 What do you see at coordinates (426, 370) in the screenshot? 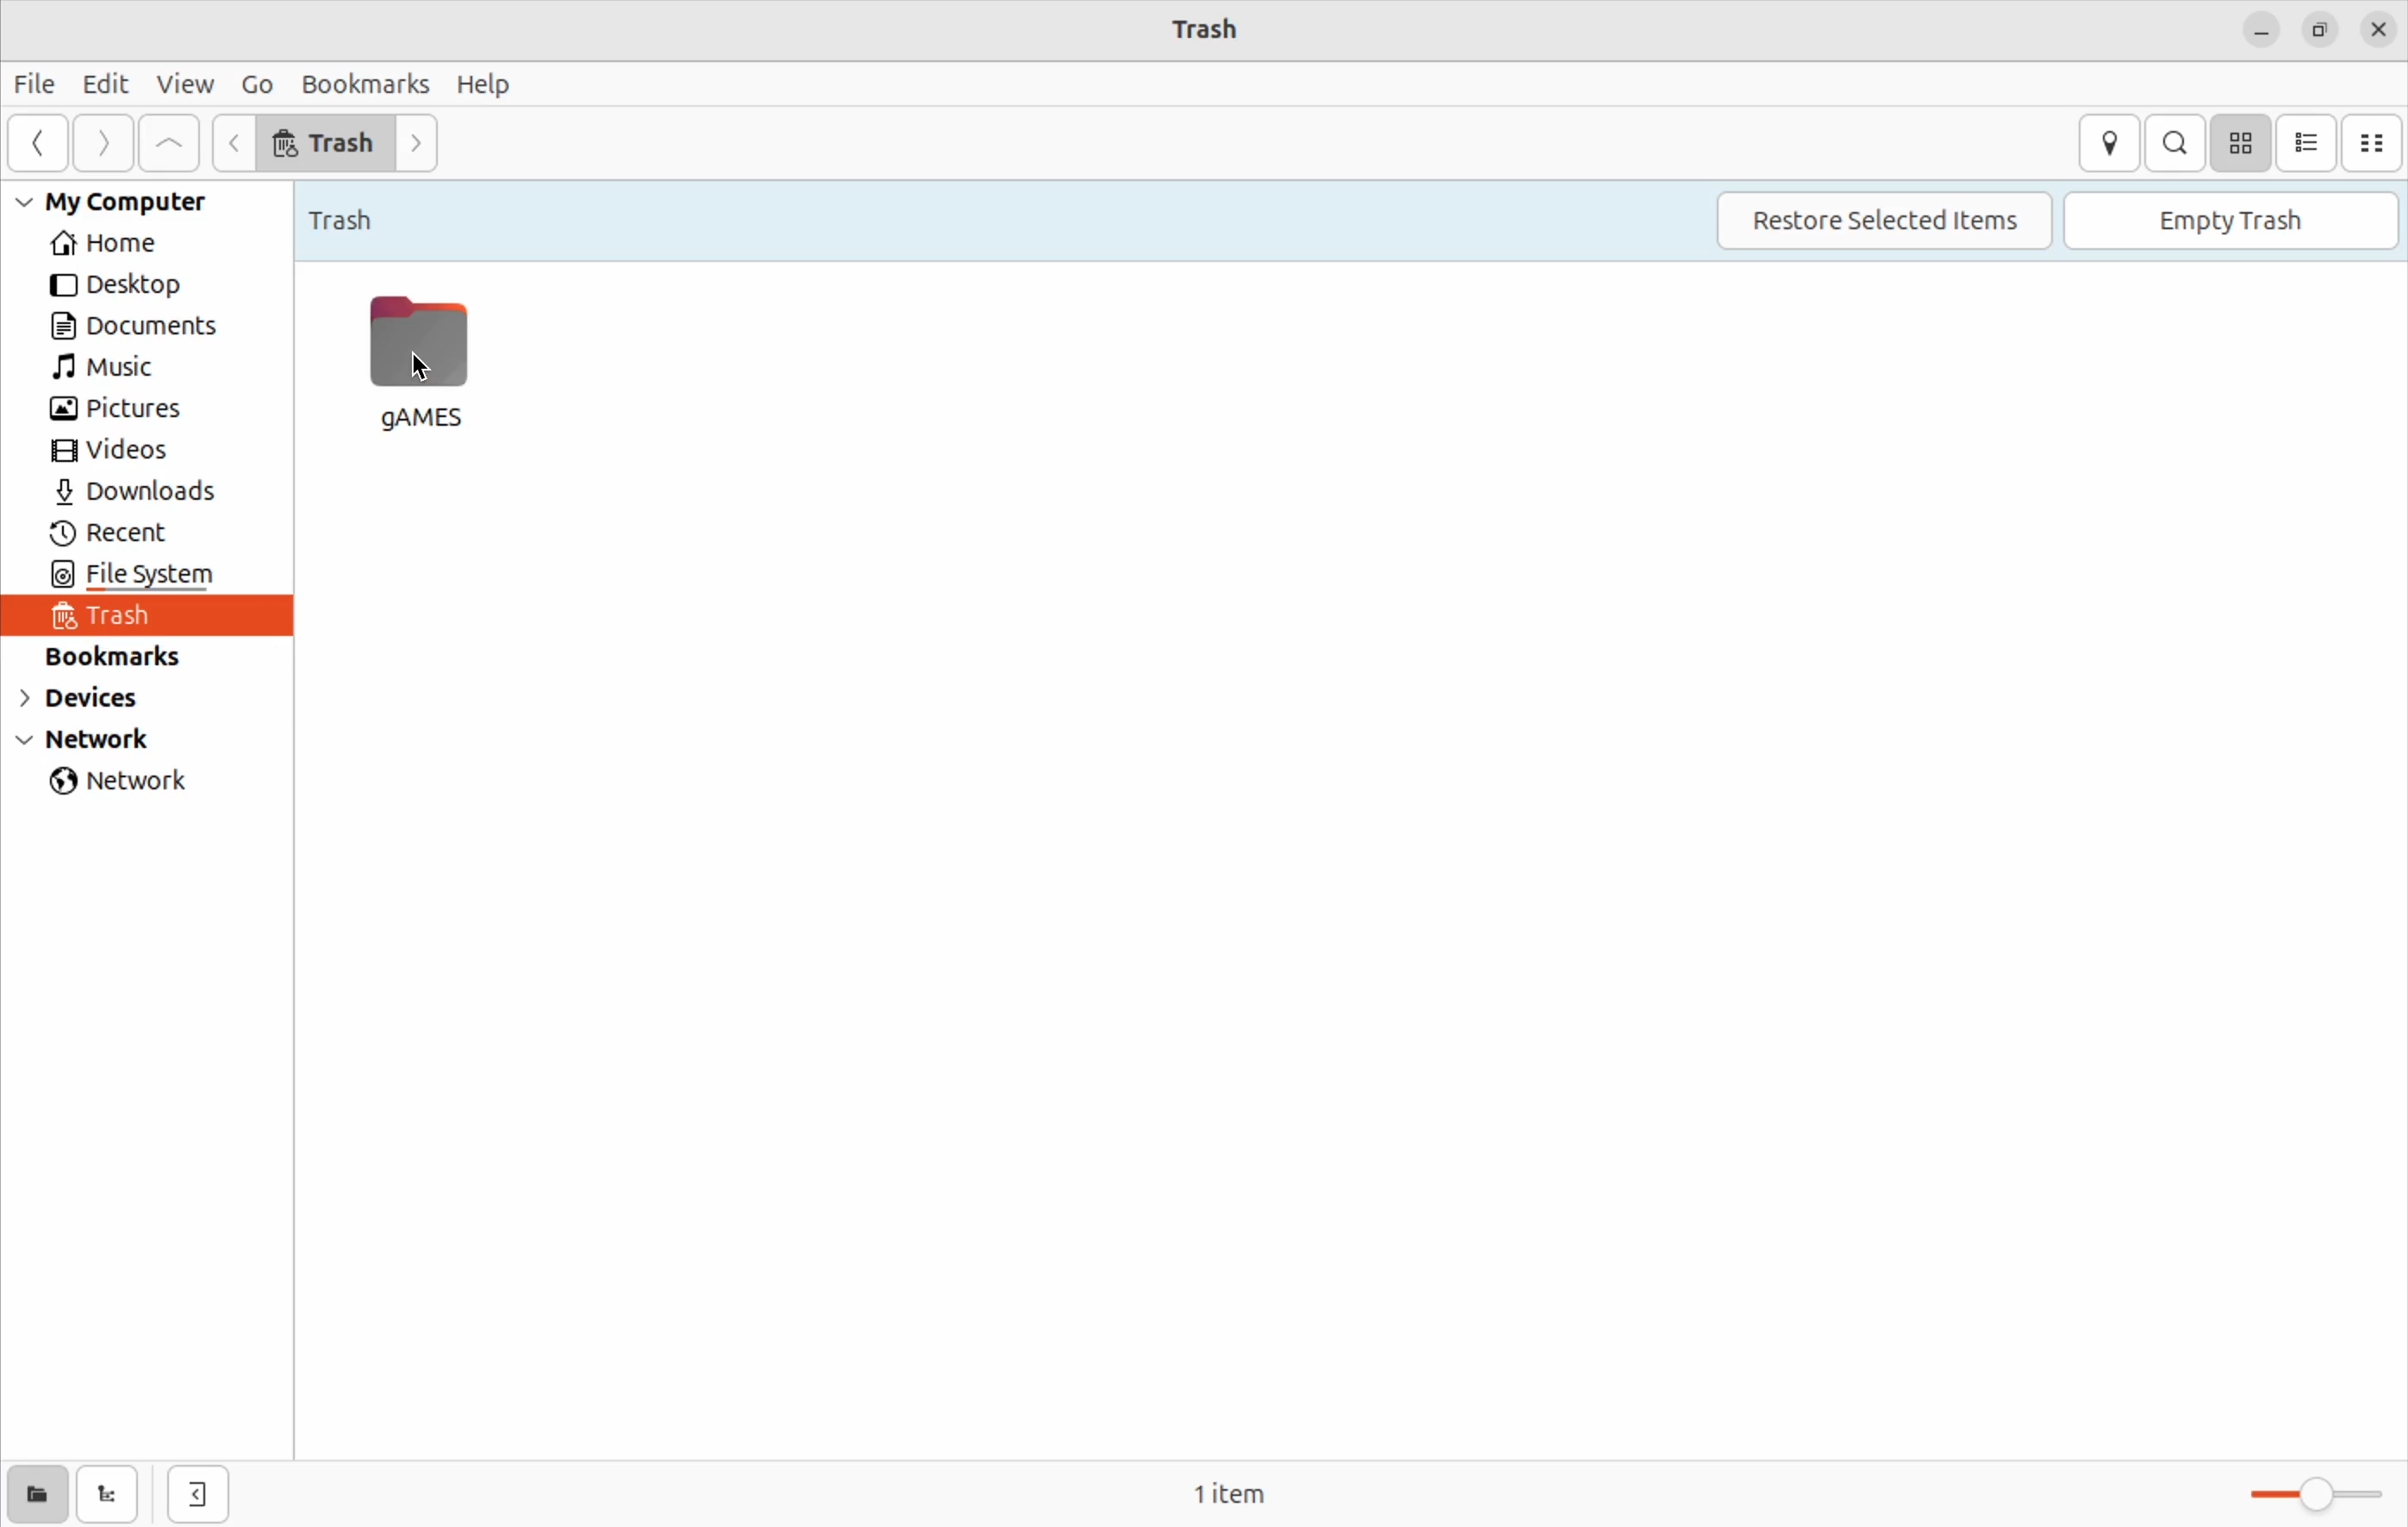
I see `cursor` at bounding box center [426, 370].